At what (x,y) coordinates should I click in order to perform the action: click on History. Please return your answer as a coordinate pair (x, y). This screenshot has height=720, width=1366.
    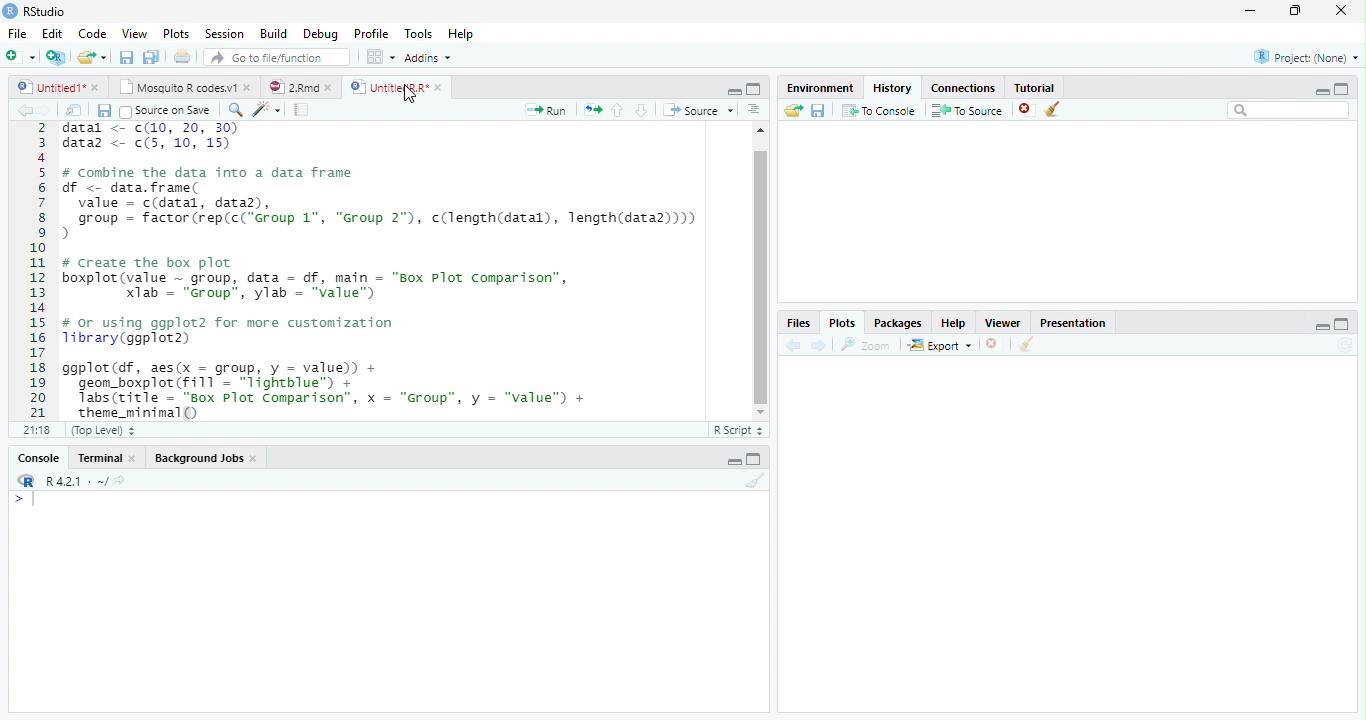
    Looking at the image, I should click on (893, 88).